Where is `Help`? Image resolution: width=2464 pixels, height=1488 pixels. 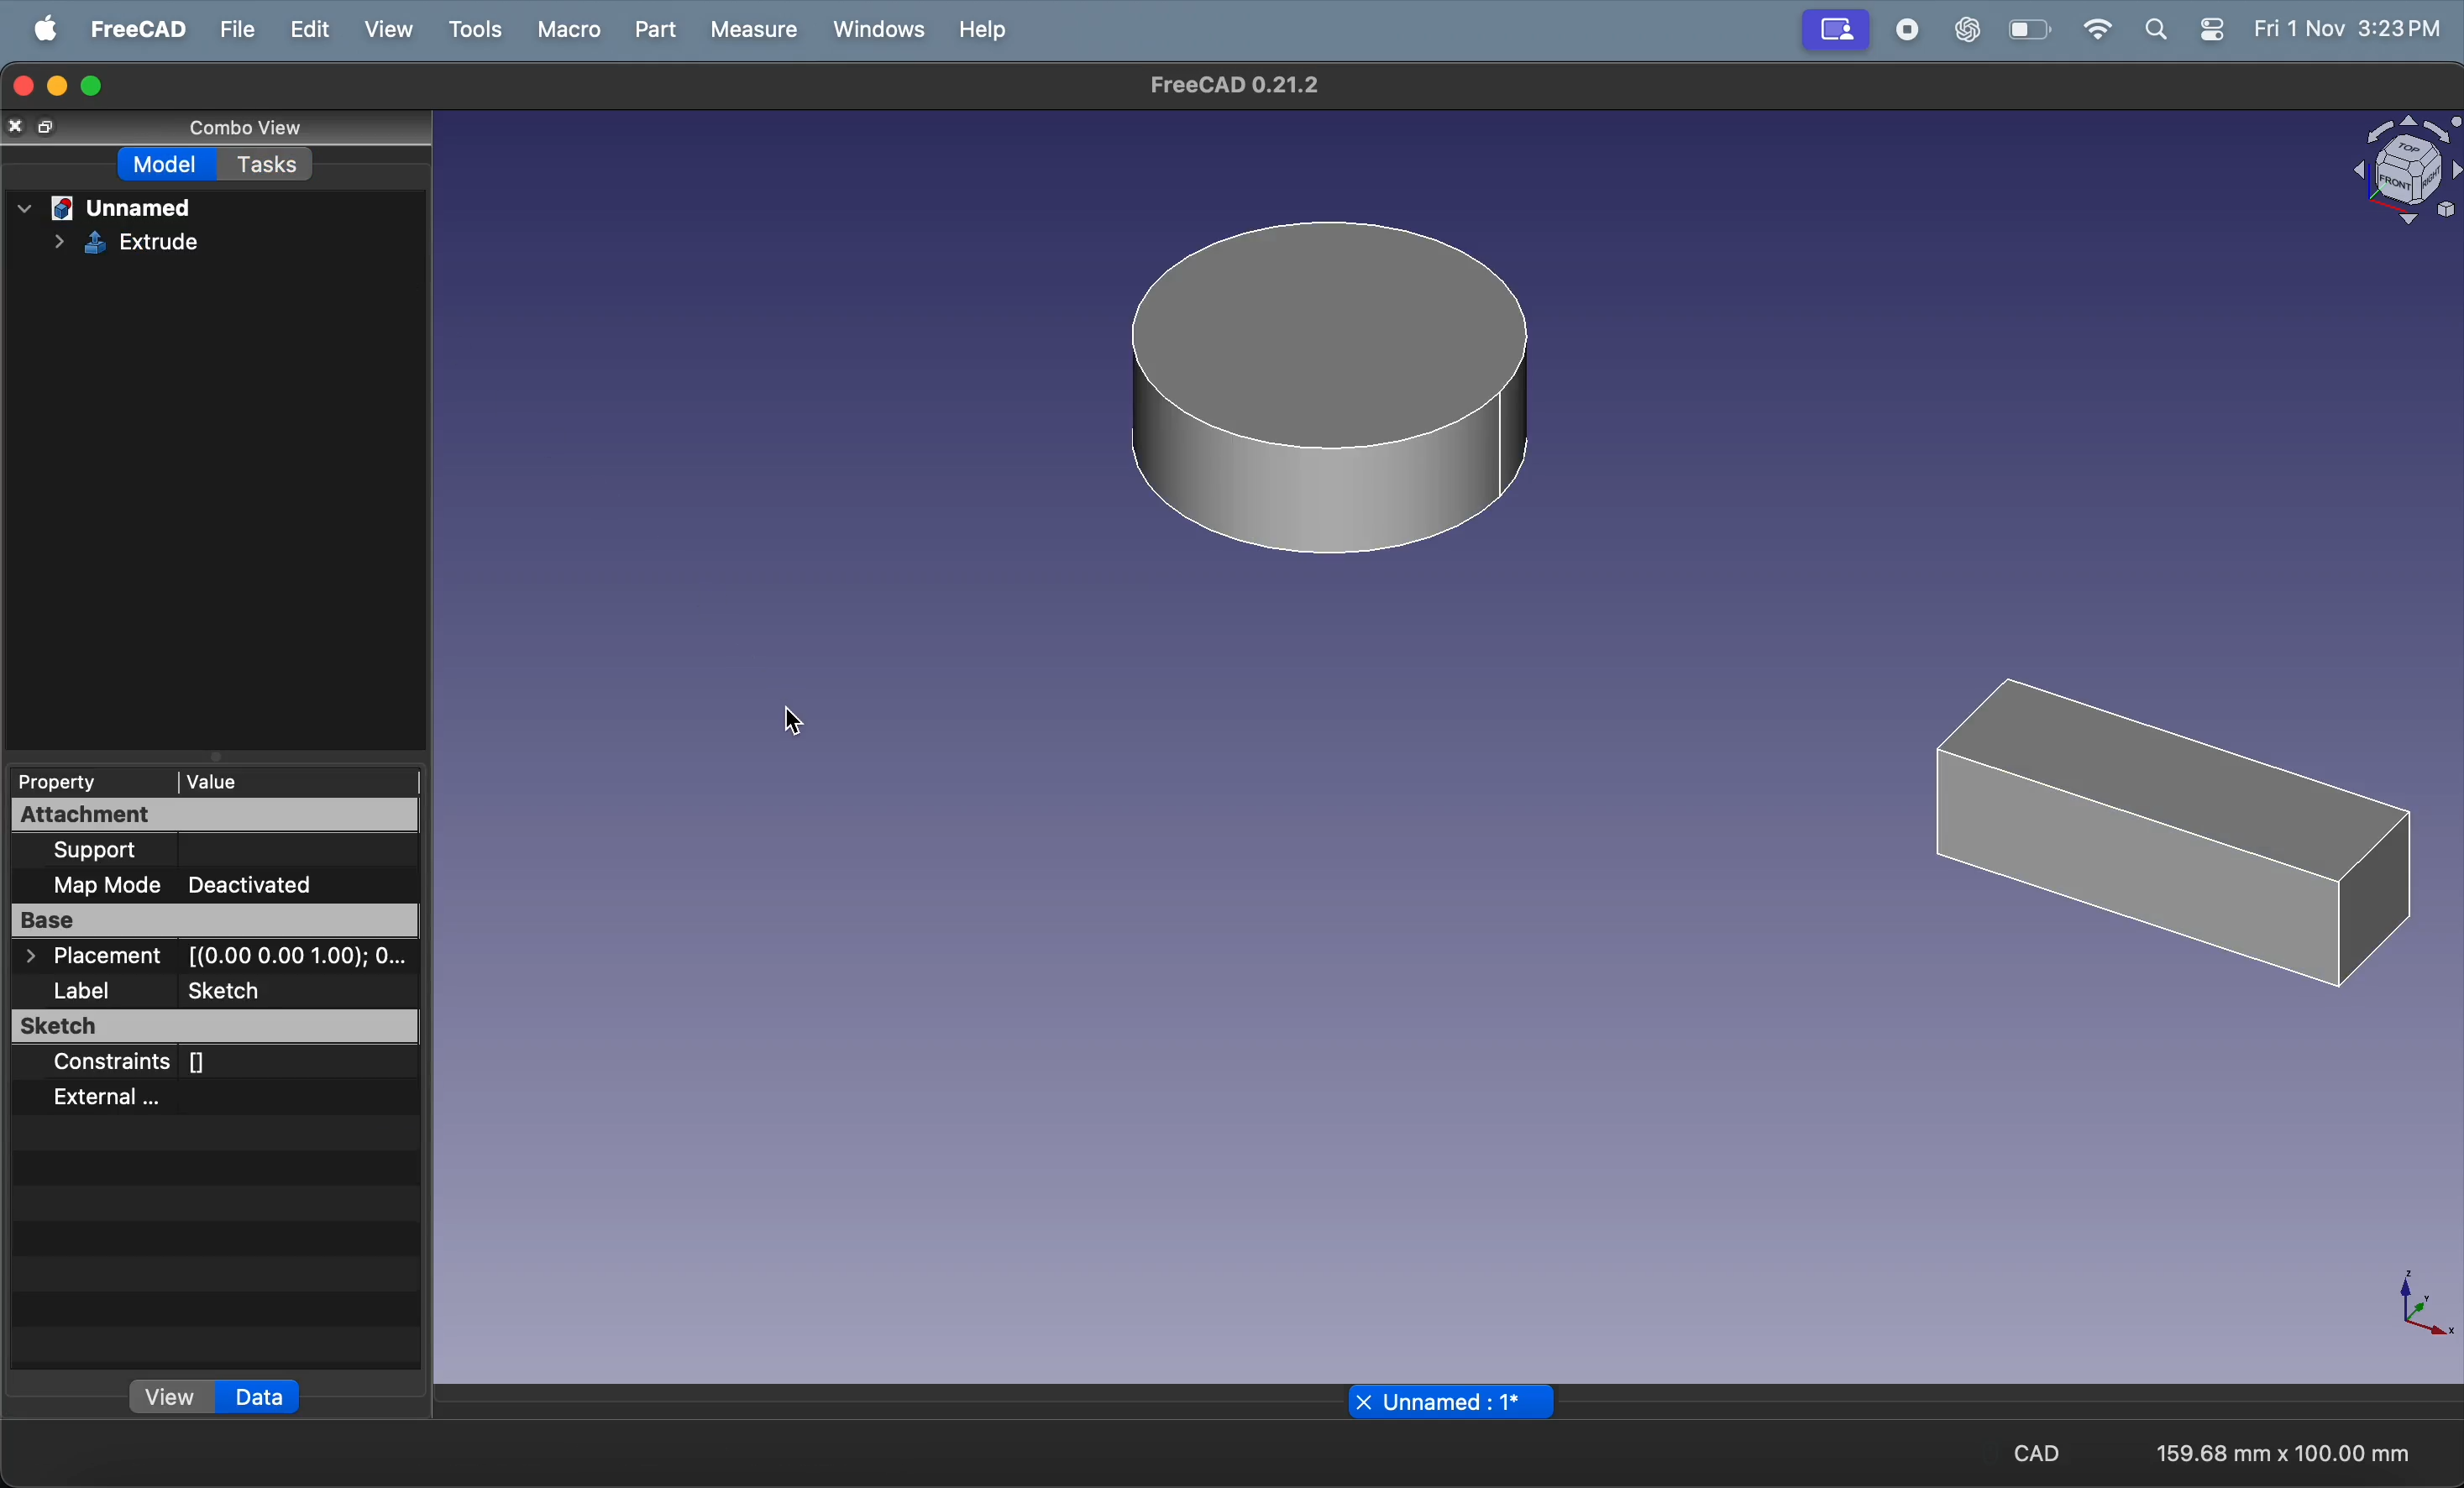 Help is located at coordinates (988, 30).